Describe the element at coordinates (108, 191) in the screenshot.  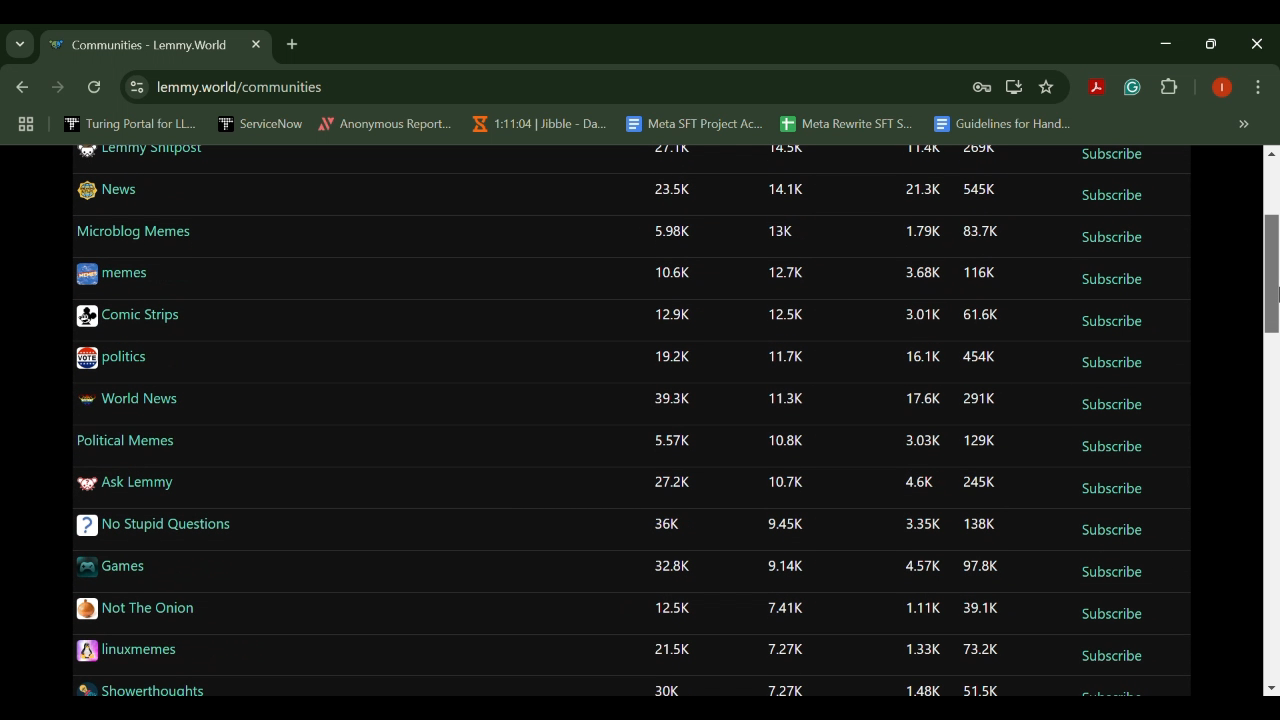
I see `News` at that location.